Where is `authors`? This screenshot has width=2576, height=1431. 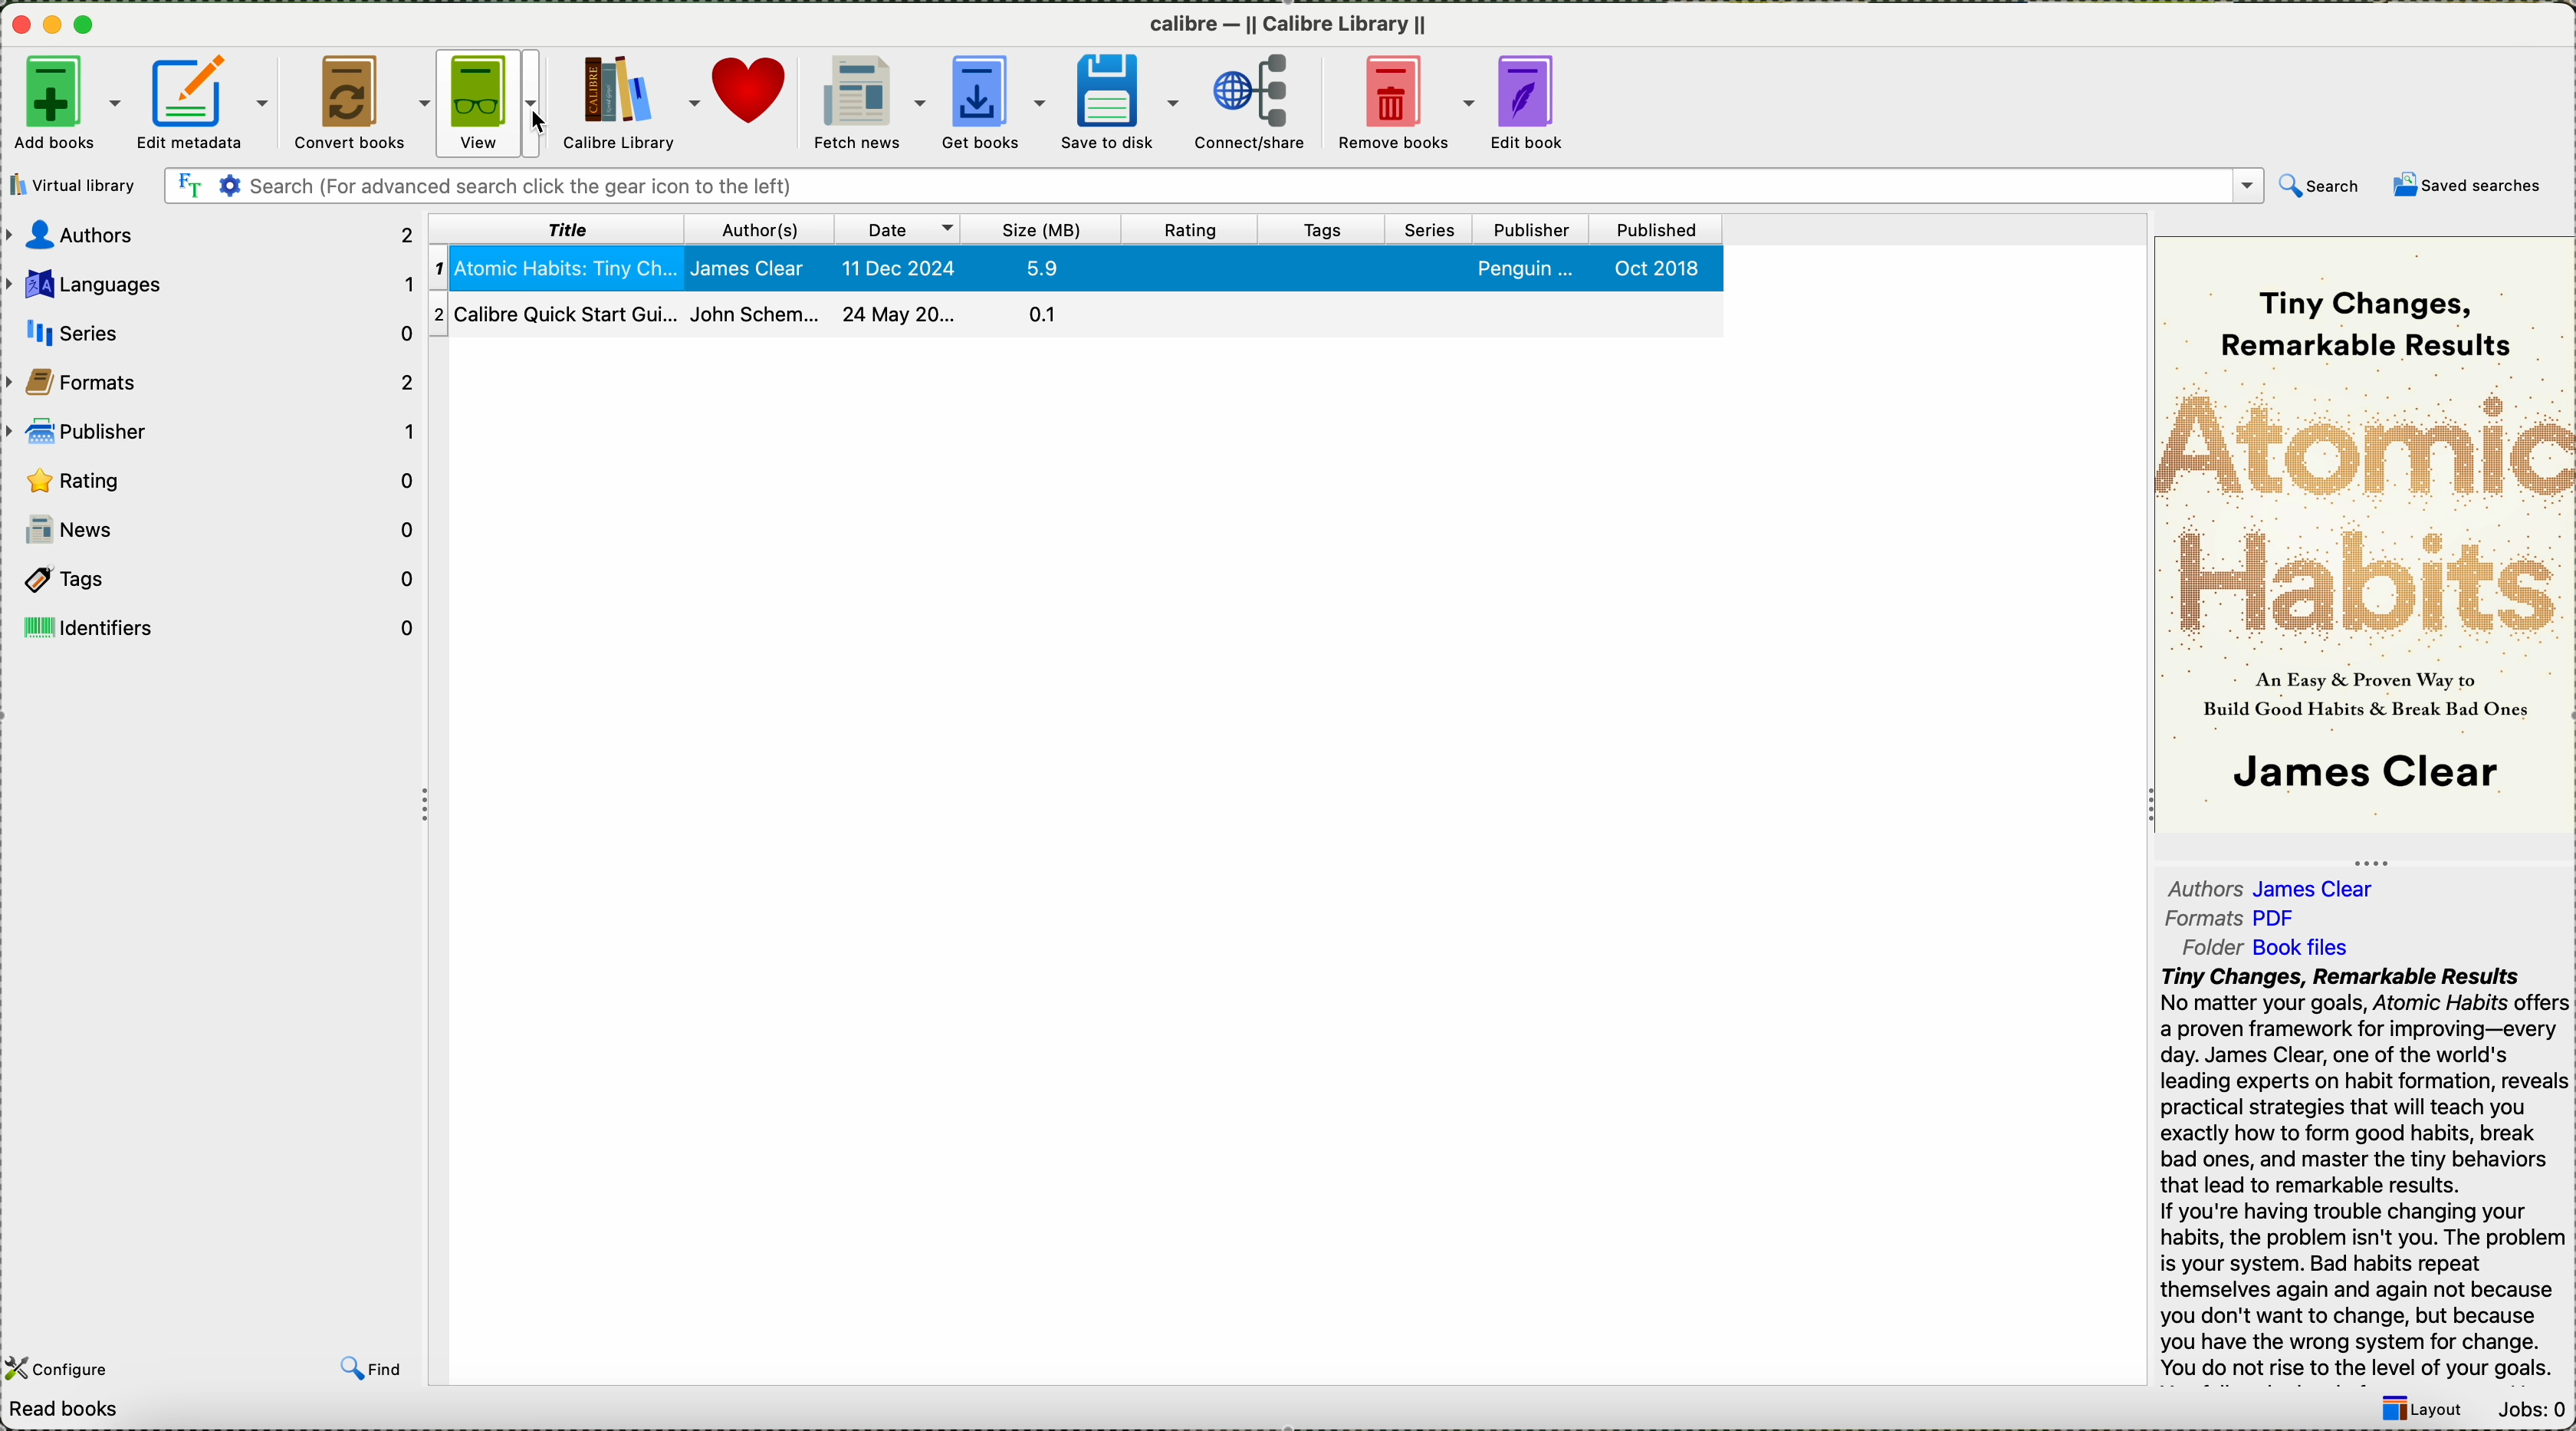
authors is located at coordinates (209, 234).